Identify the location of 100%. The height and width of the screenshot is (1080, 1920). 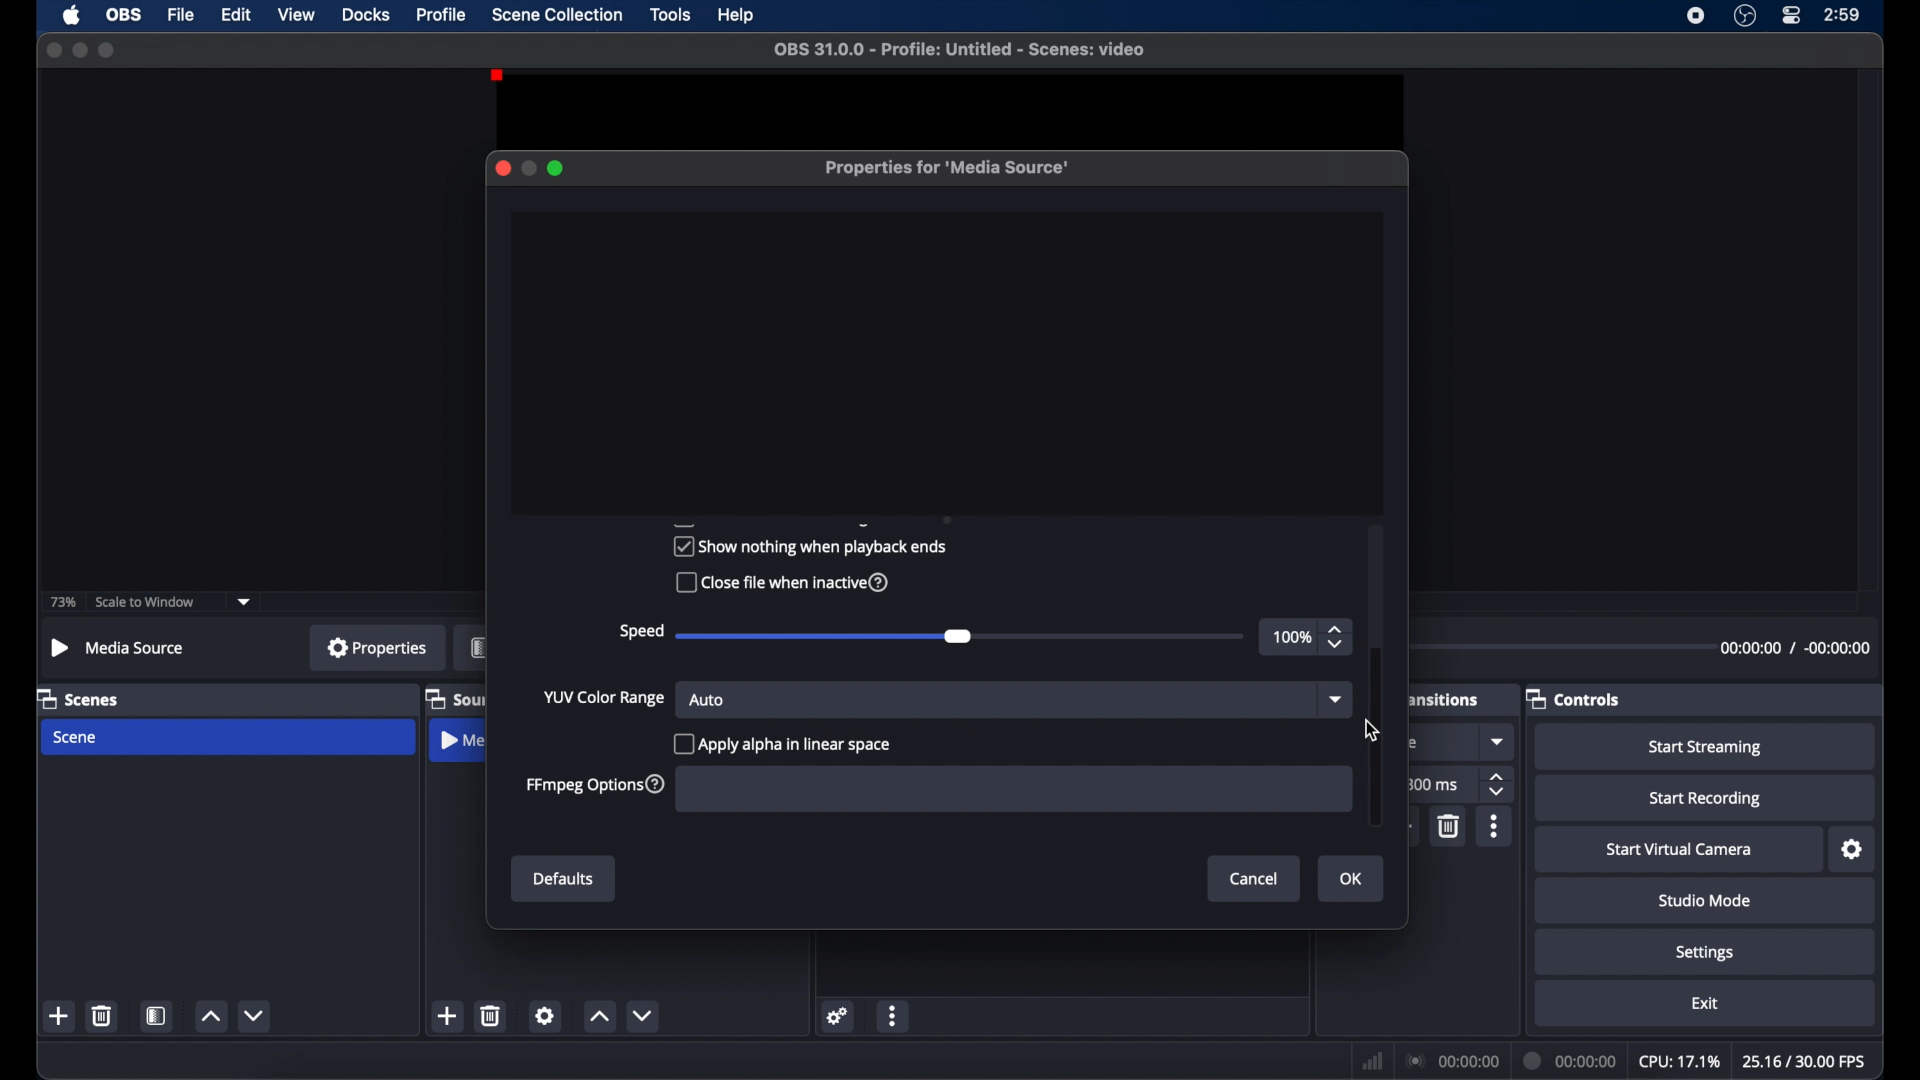
(1292, 637).